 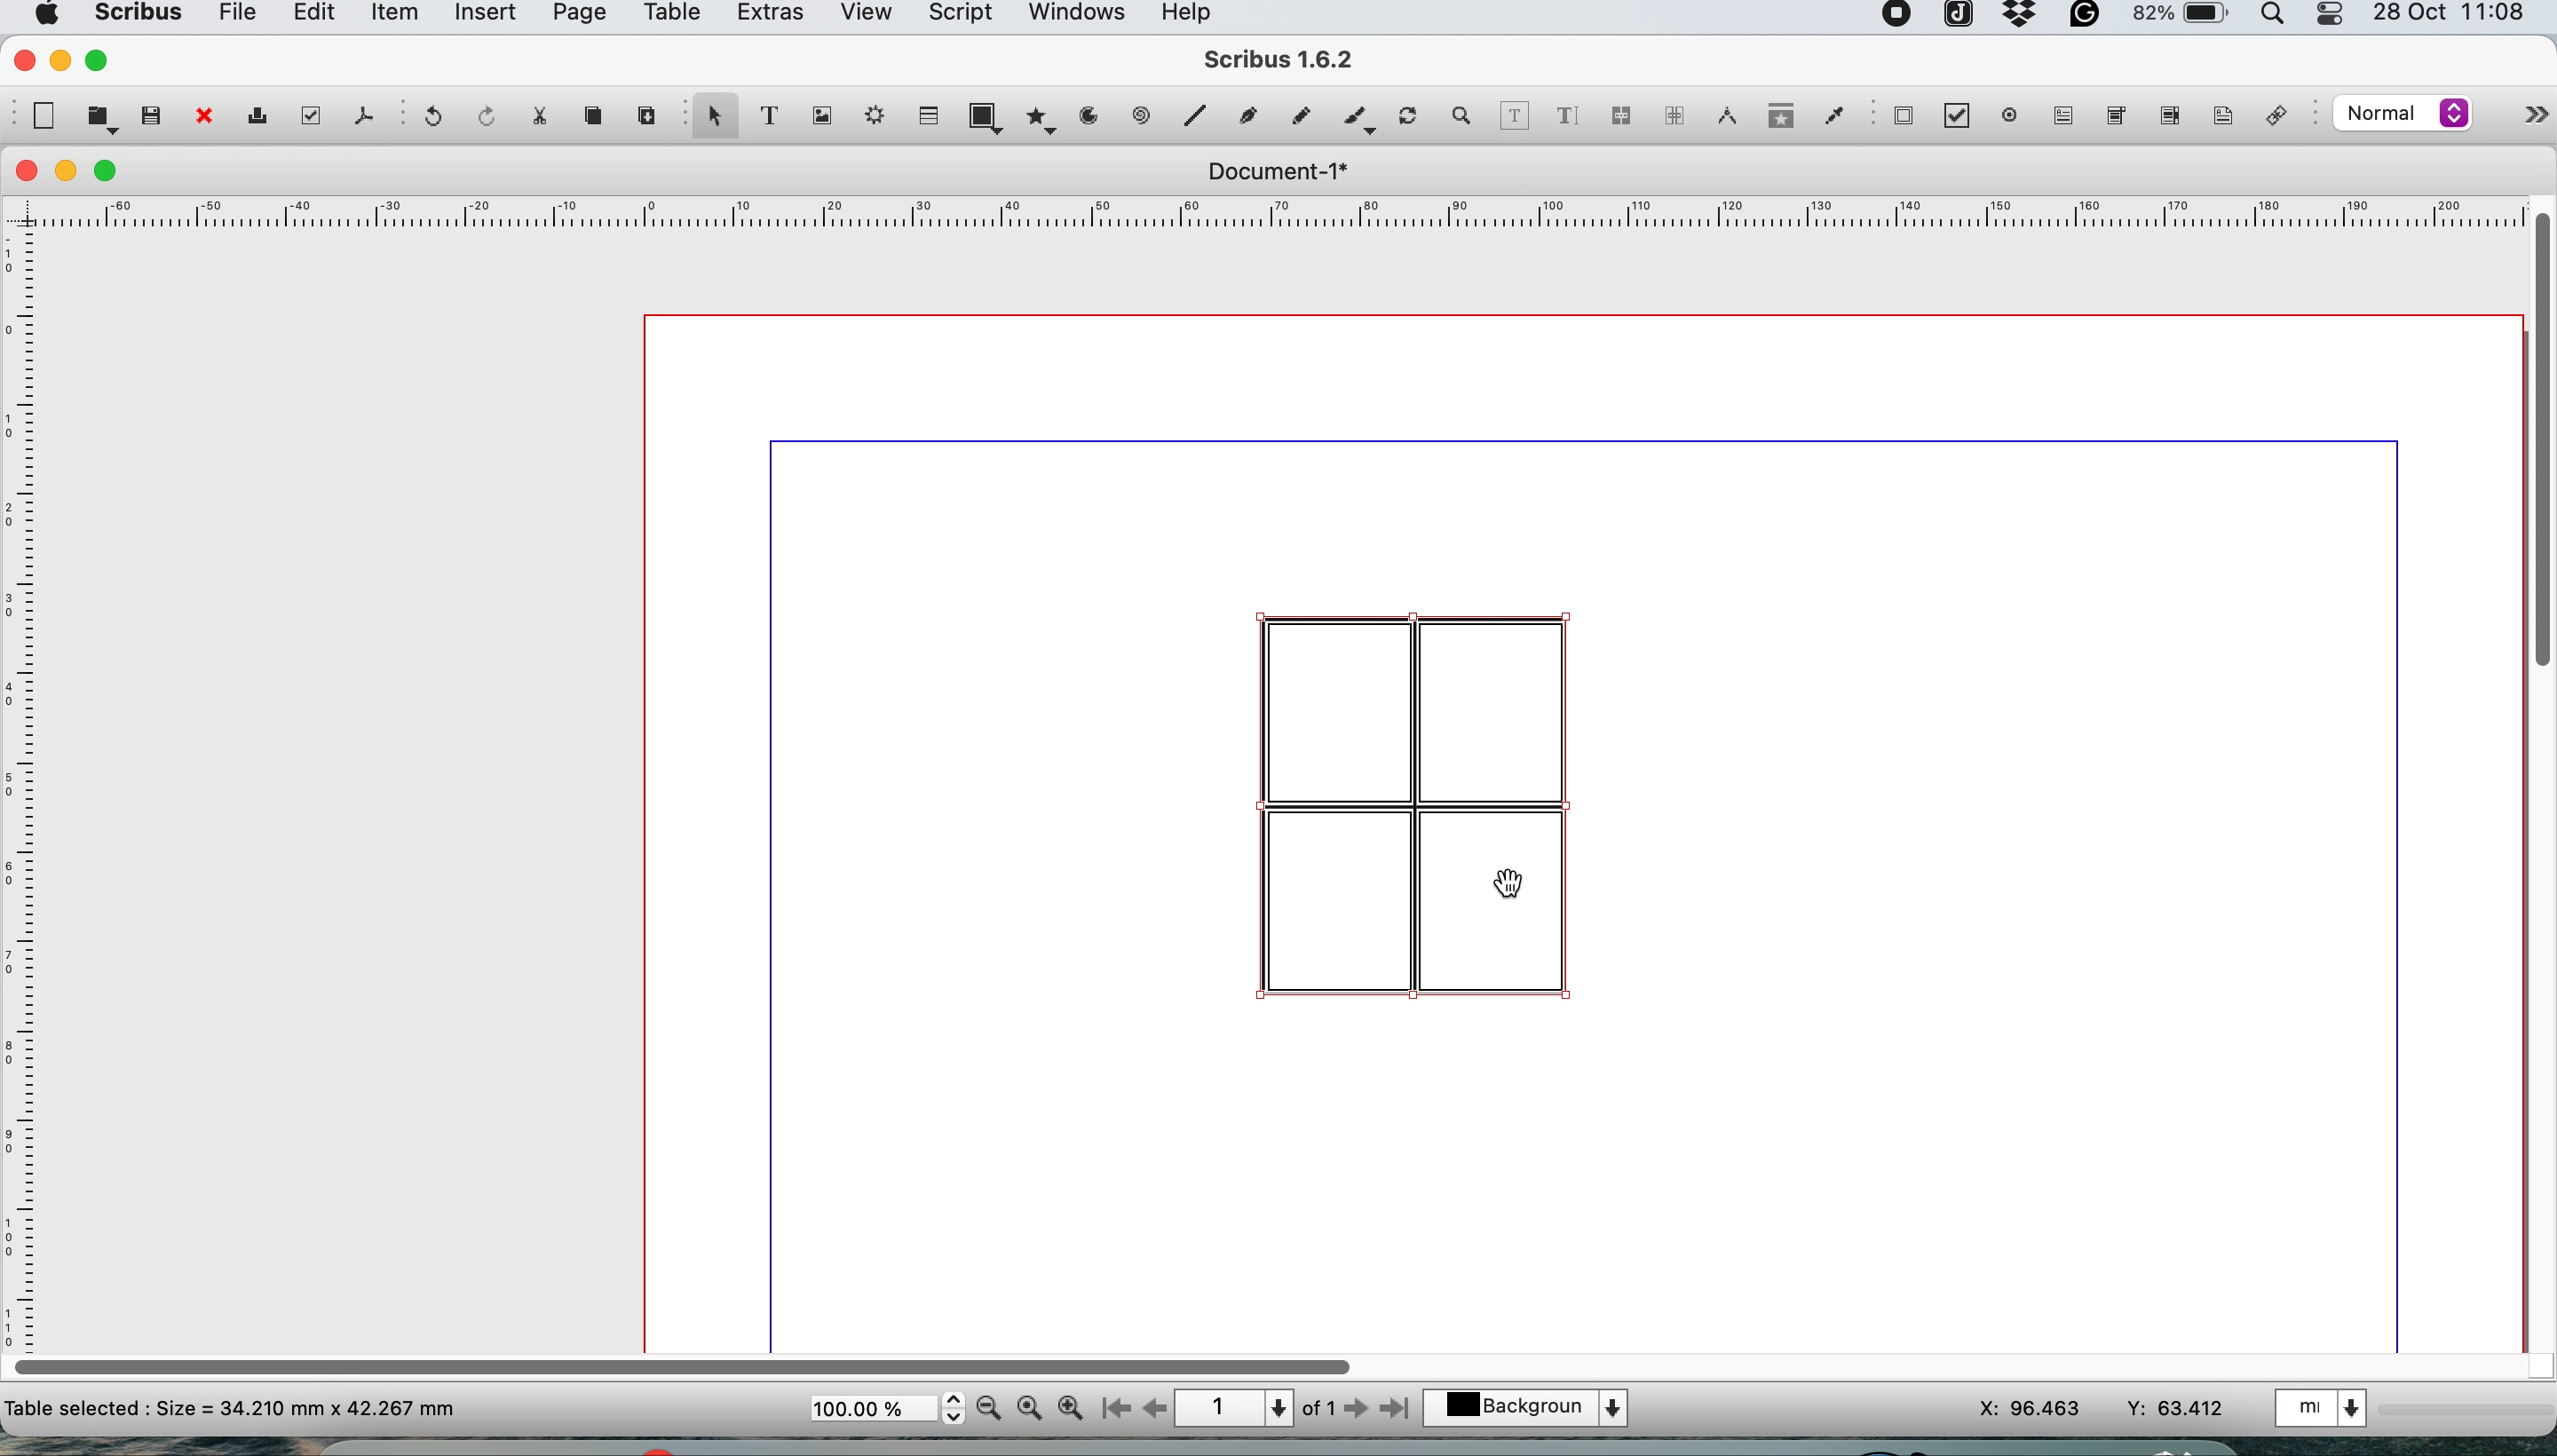 What do you see at coordinates (2333, 16) in the screenshot?
I see `control center` at bounding box center [2333, 16].